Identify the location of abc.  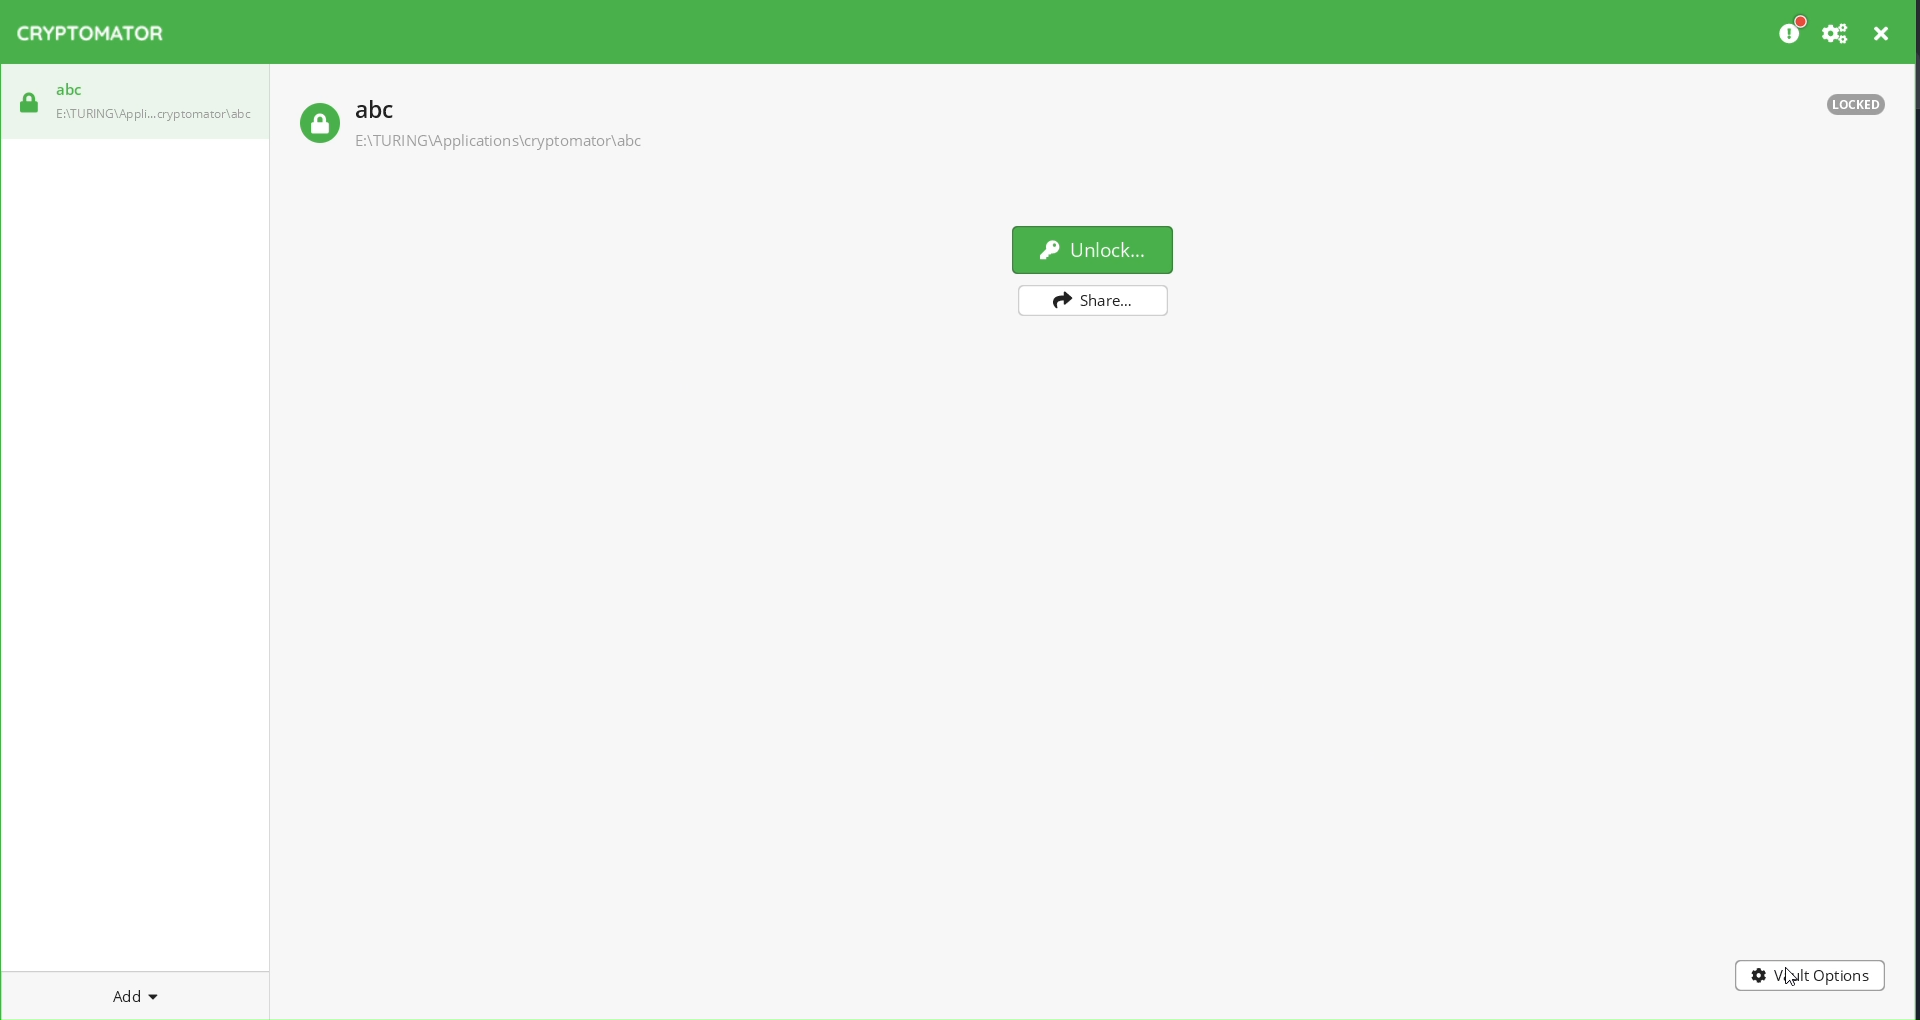
(69, 89).